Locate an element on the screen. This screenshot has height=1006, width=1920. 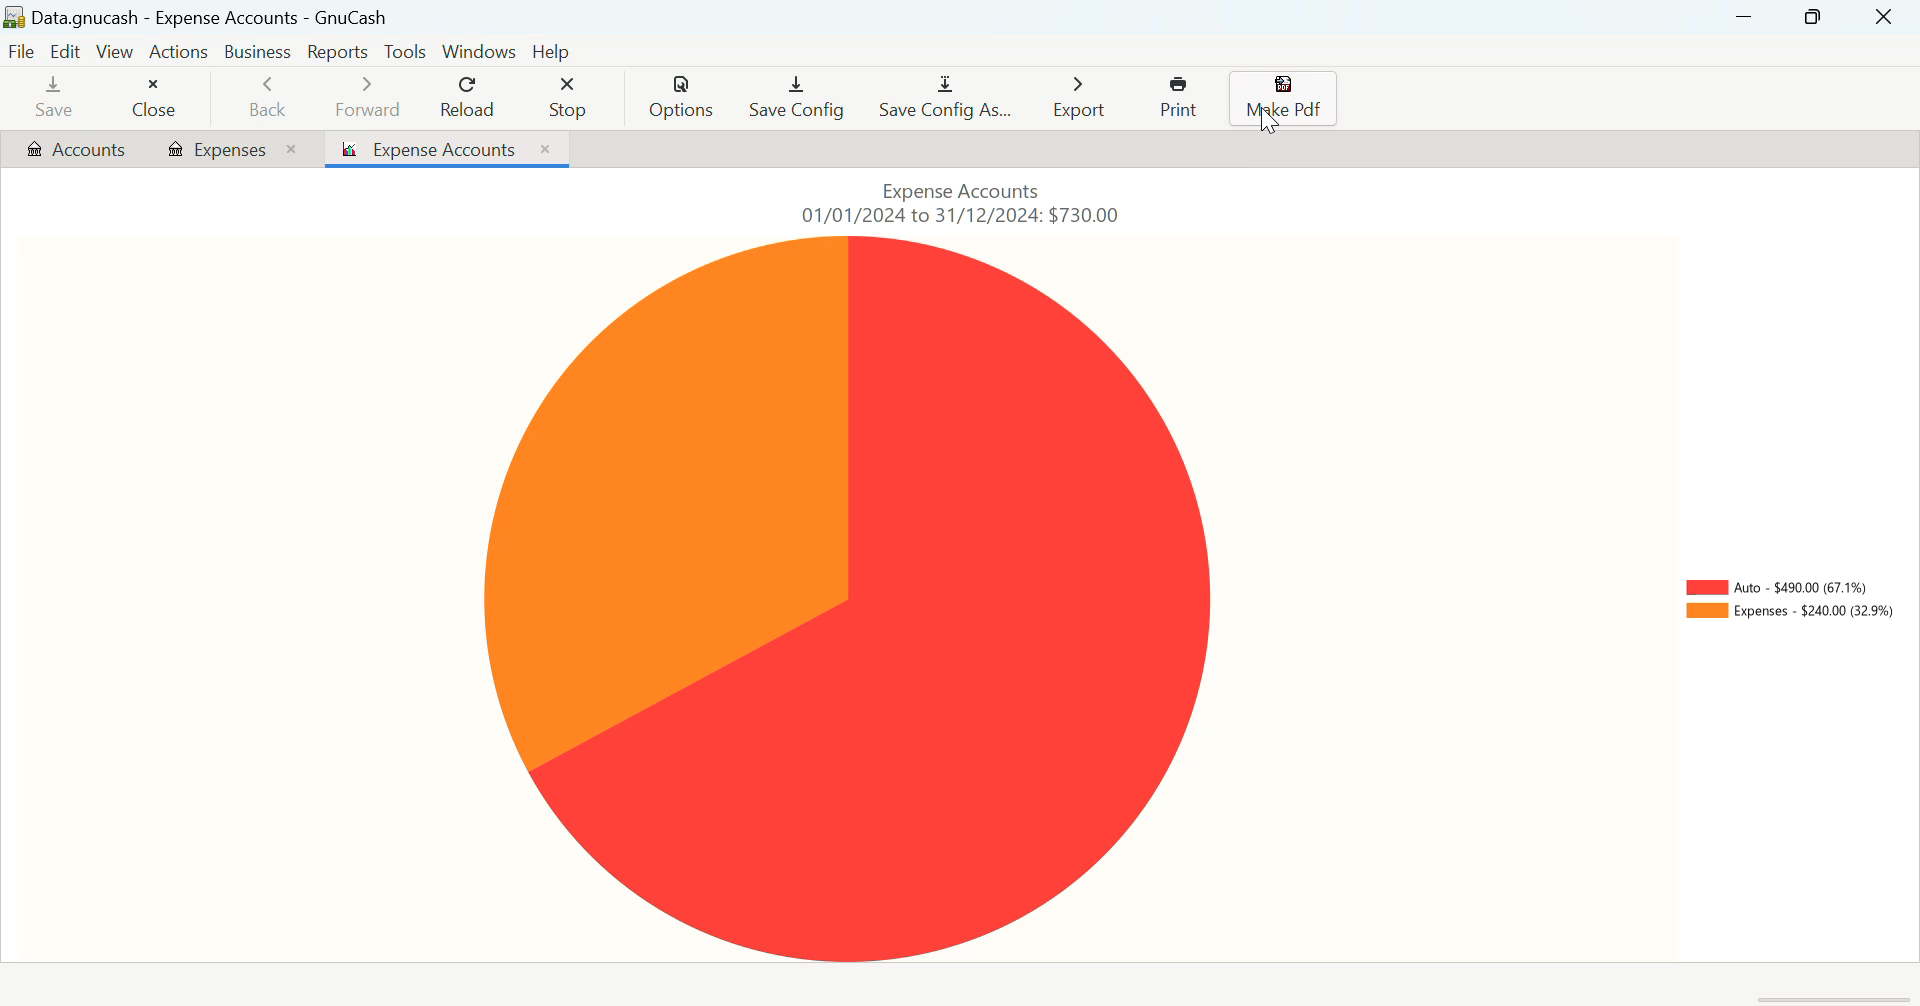
Restore Down is located at coordinates (1746, 17).